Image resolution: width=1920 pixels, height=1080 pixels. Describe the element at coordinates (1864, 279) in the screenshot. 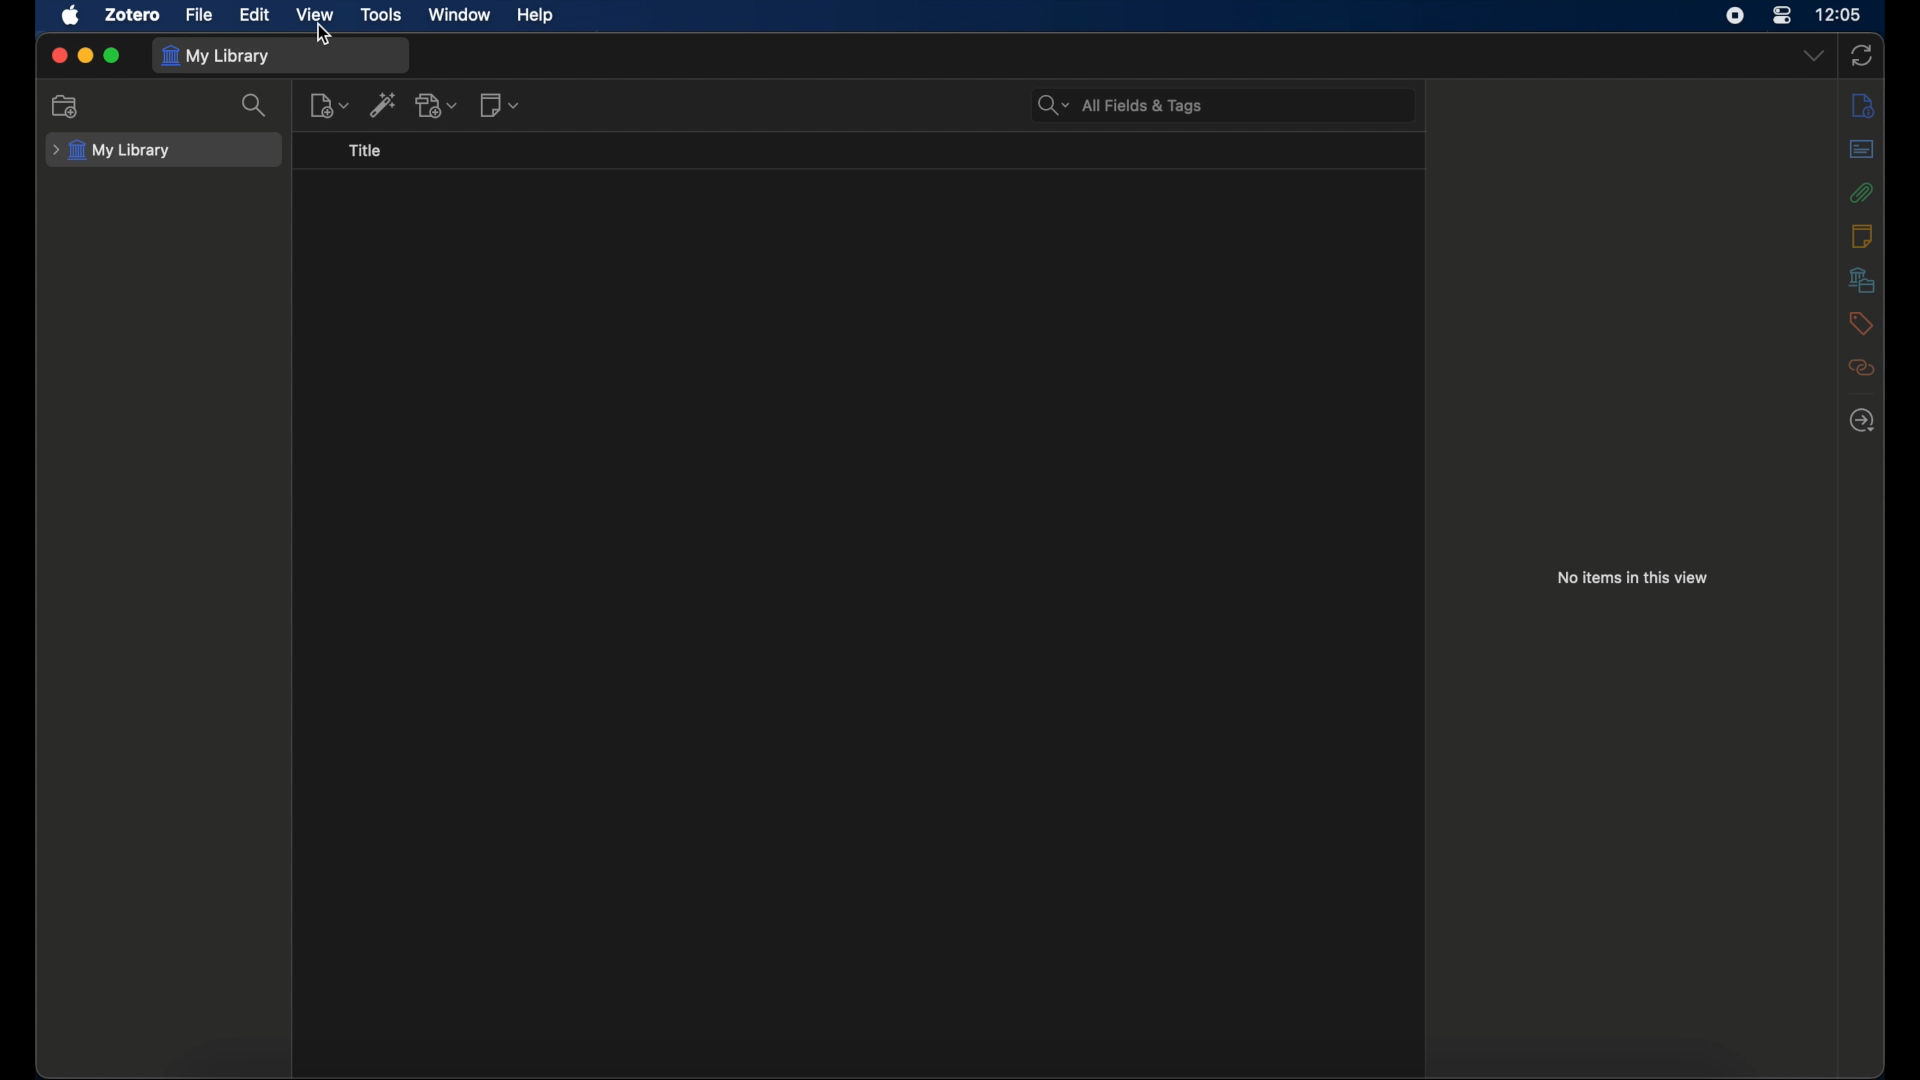

I see `libraries` at that location.